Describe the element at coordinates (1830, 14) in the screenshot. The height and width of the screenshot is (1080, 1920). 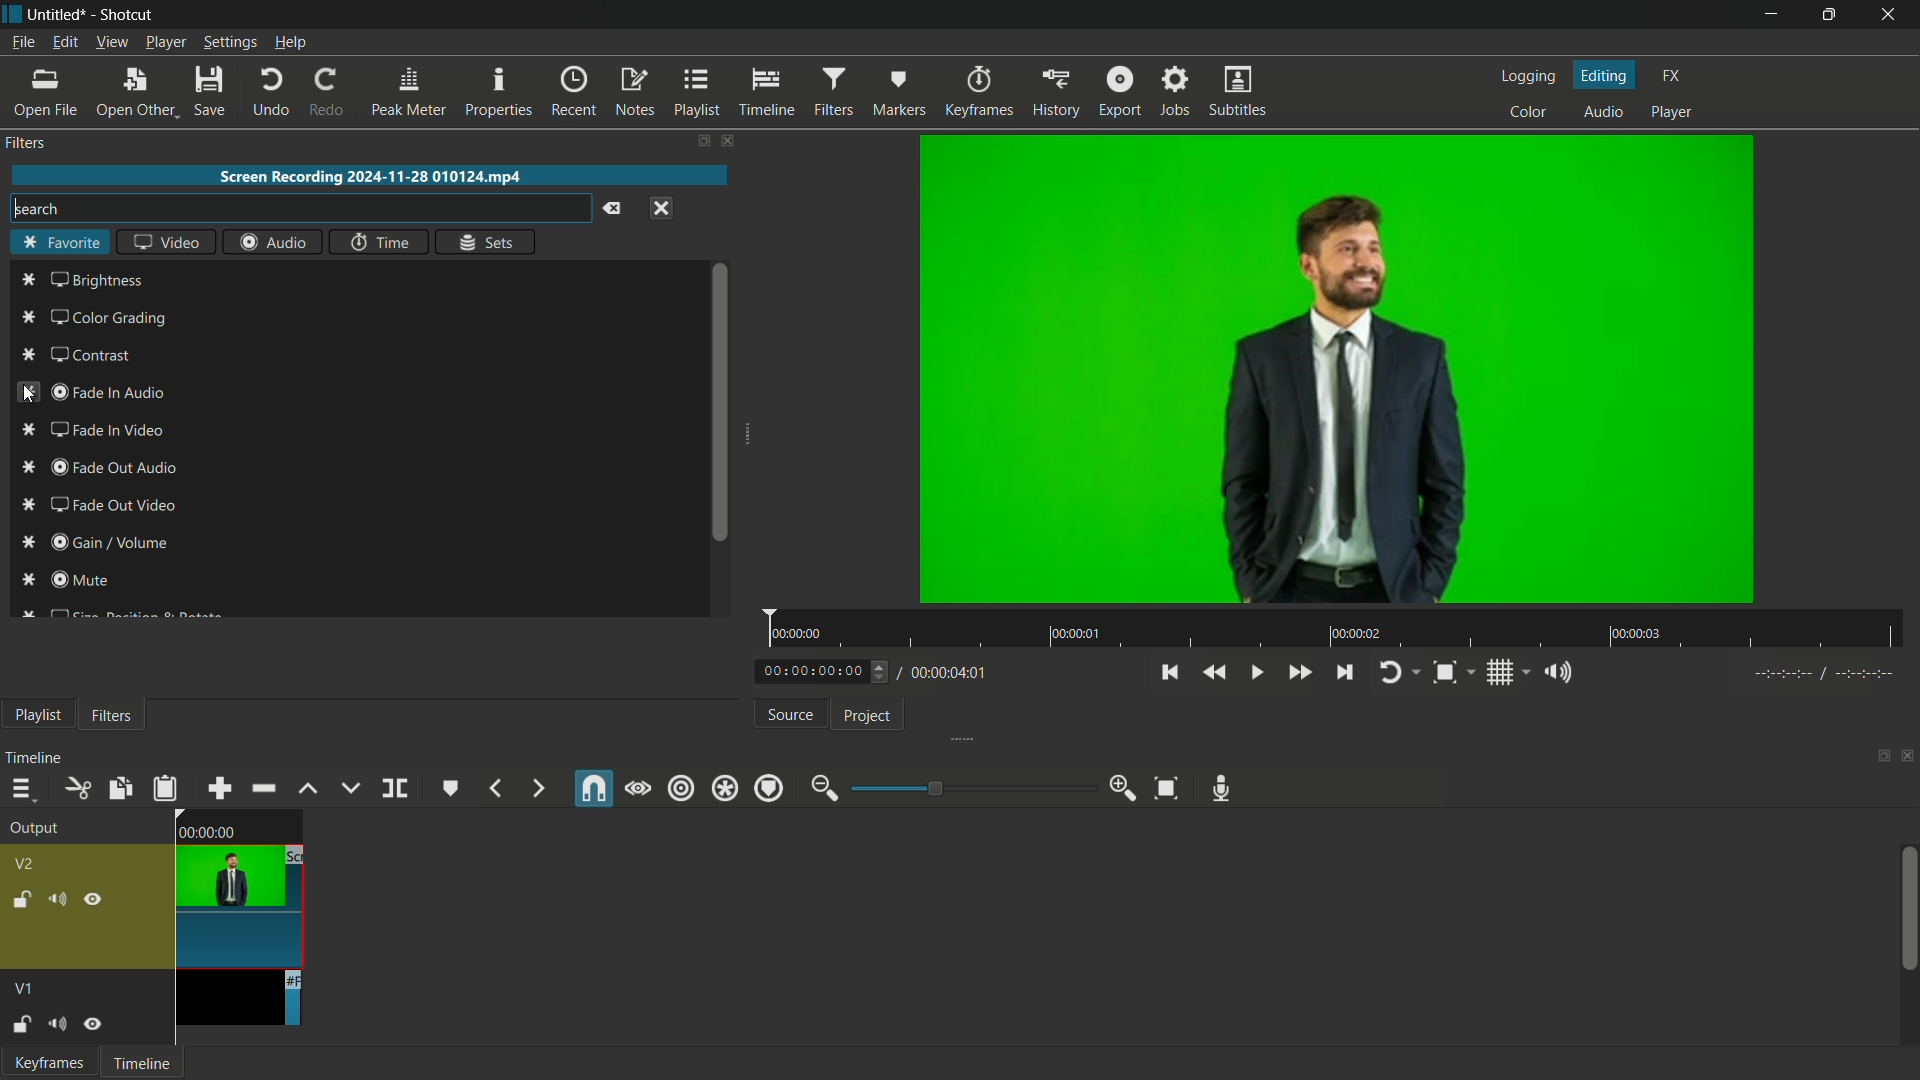
I see `Maximize` at that location.